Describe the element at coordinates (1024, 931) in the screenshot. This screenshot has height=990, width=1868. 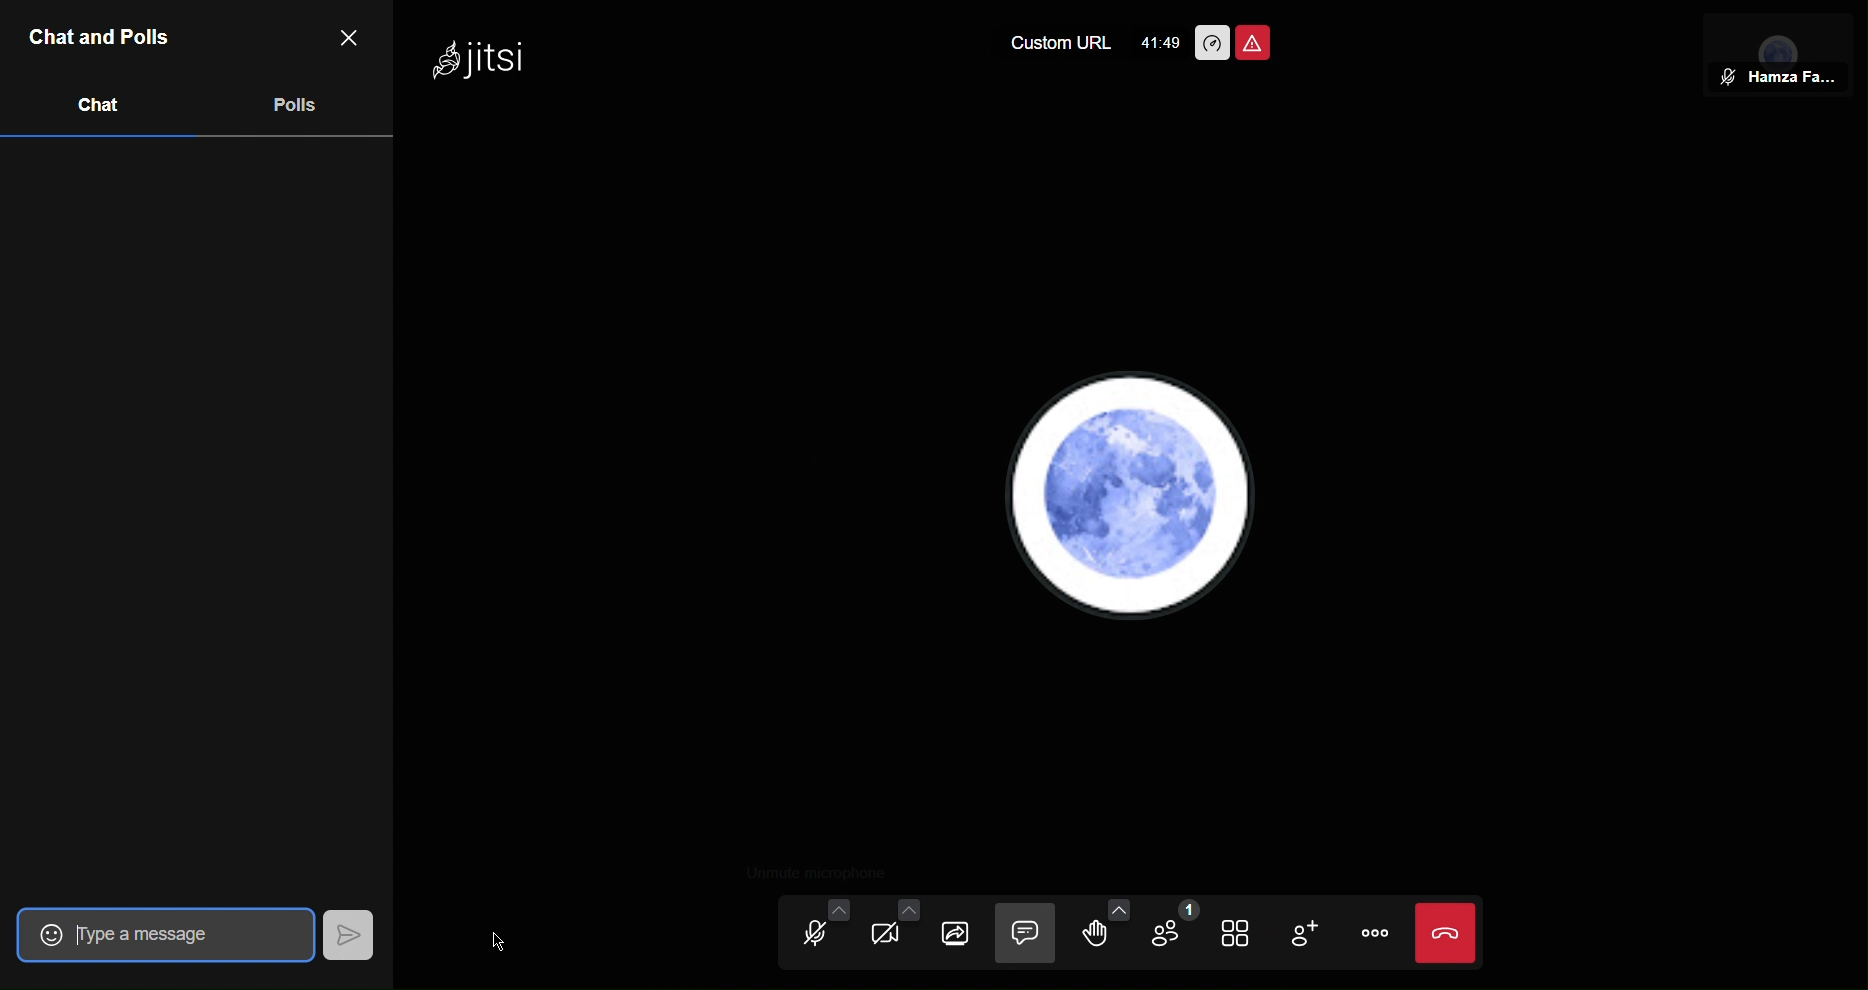
I see `Chat` at that location.